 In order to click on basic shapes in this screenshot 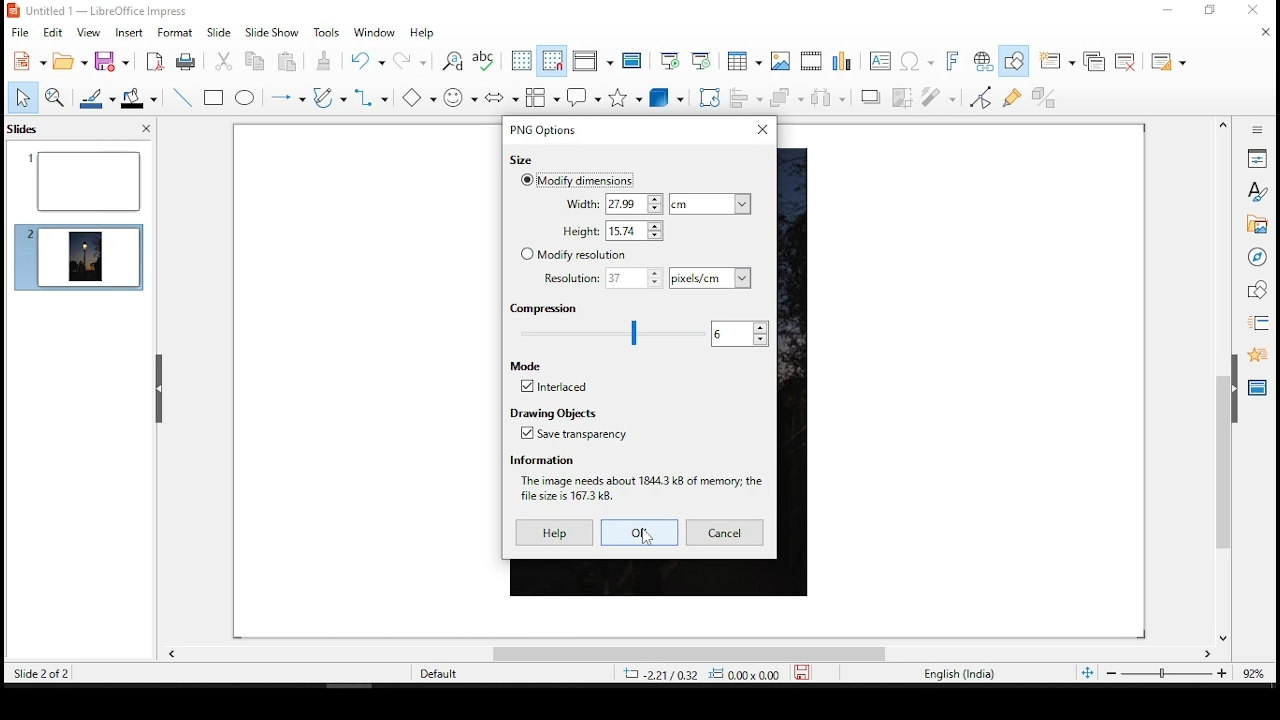, I will do `click(417, 97)`.